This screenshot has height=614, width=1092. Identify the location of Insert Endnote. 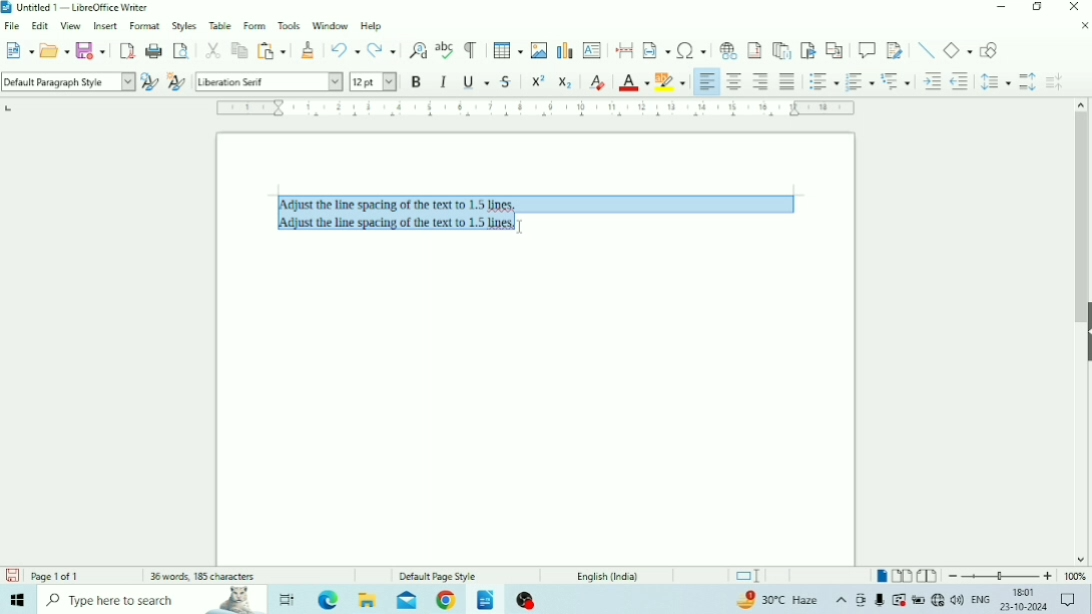
(781, 49).